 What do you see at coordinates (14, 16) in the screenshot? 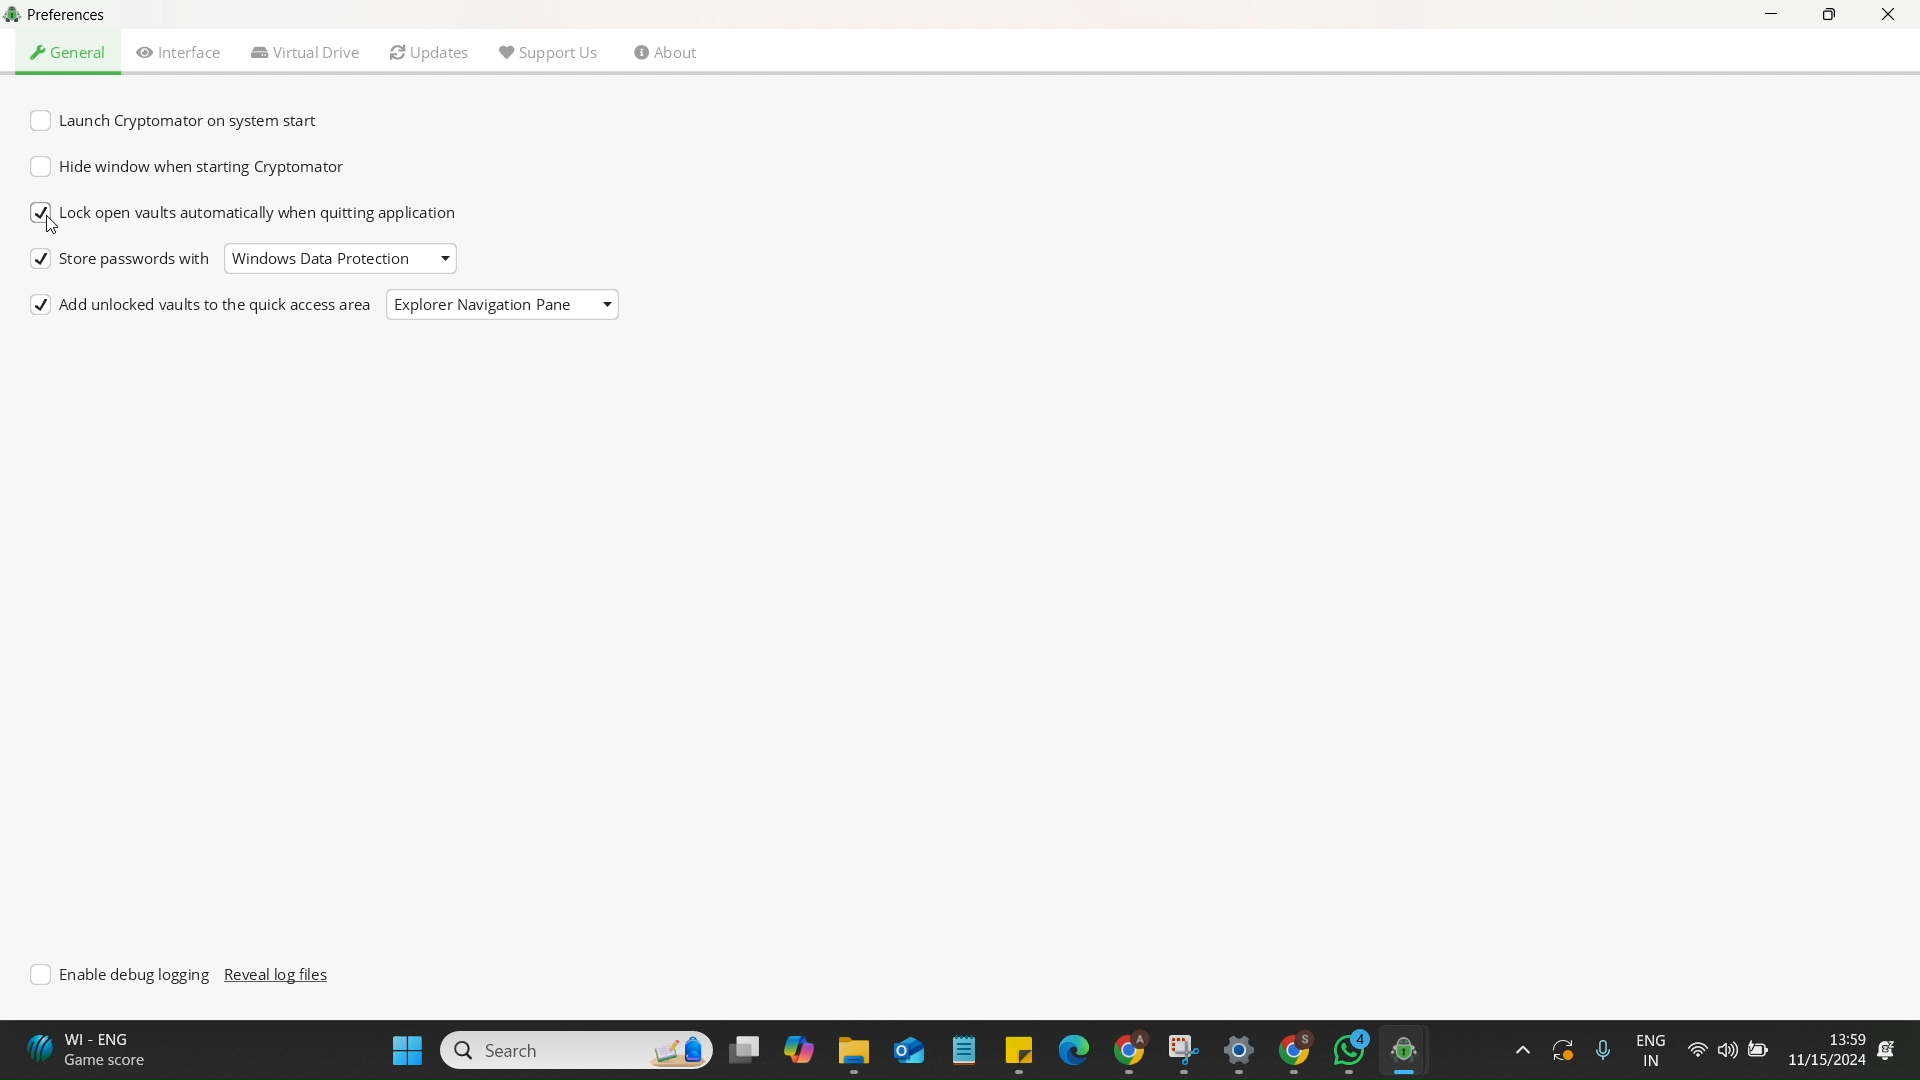
I see `Logo` at bounding box center [14, 16].